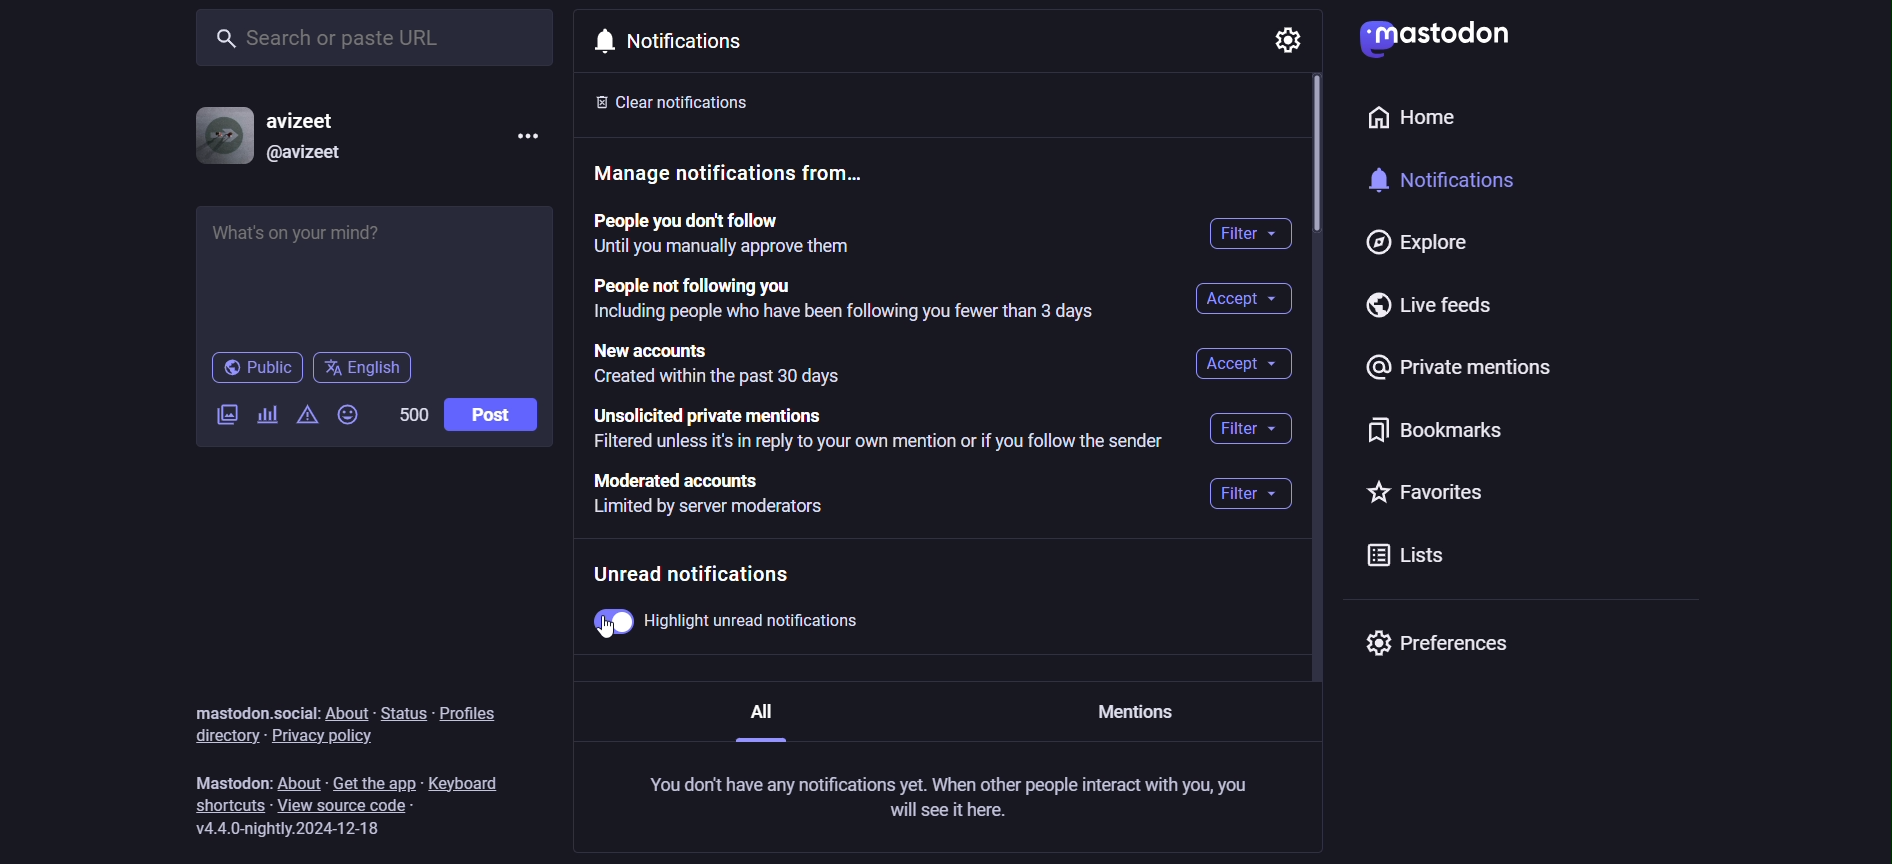 The width and height of the screenshot is (1892, 864). What do you see at coordinates (309, 122) in the screenshot?
I see `avizeet` at bounding box center [309, 122].